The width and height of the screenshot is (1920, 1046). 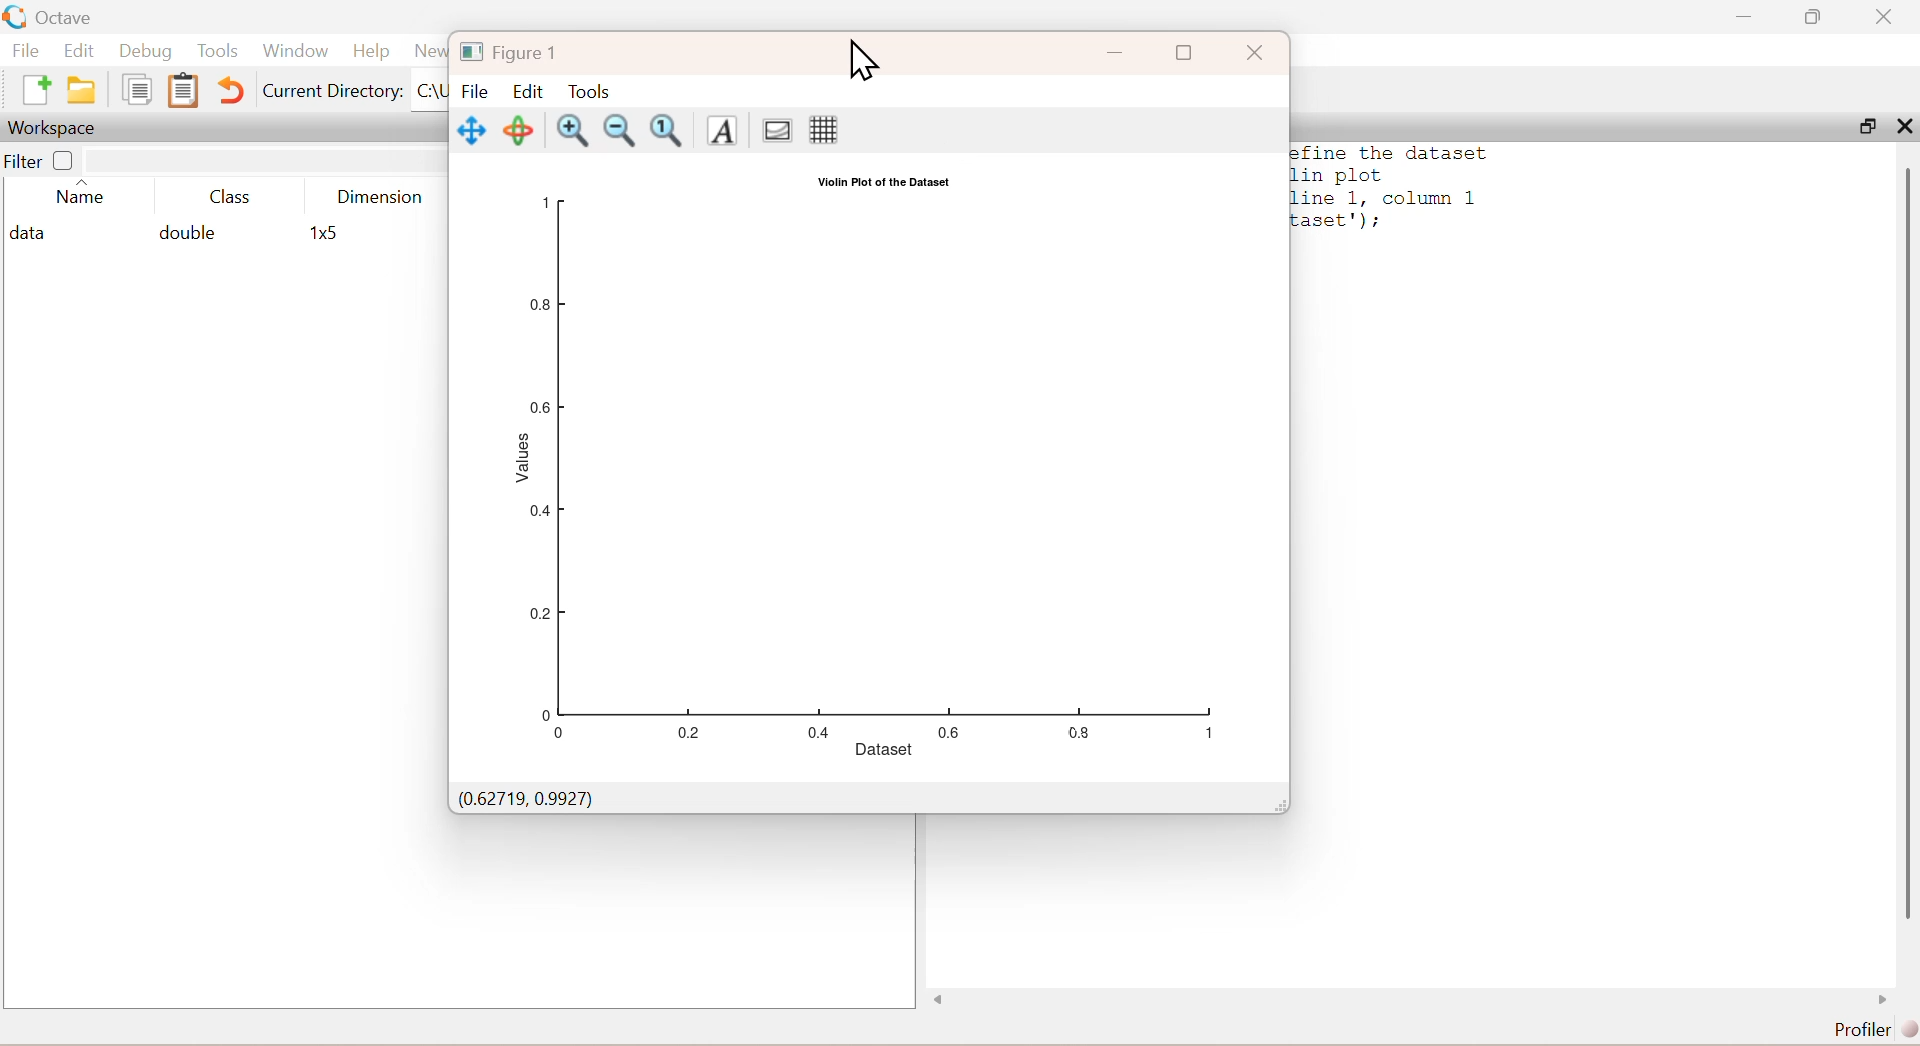 What do you see at coordinates (1745, 14) in the screenshot?
I see `minimise` at bounding box center [1745, 14].